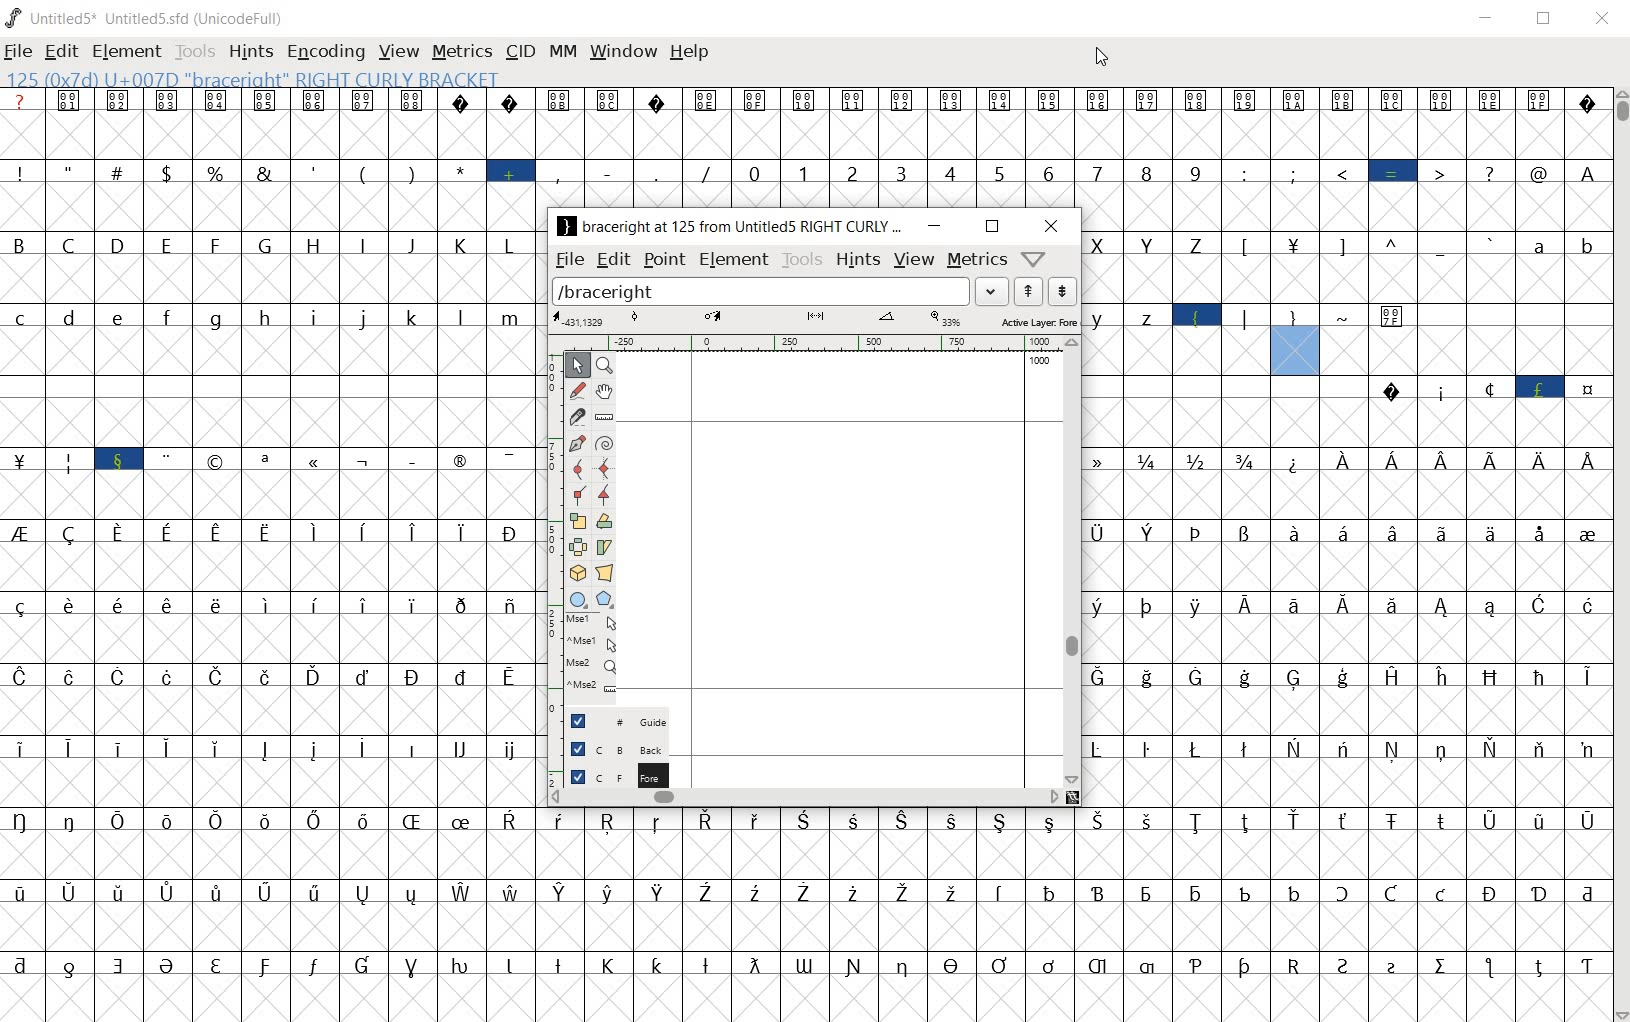 This screenshot has width=1630, height=1022. Describe the element at coordinates (575, 416) in the screenshot. I see `cut splines in two` at that location.